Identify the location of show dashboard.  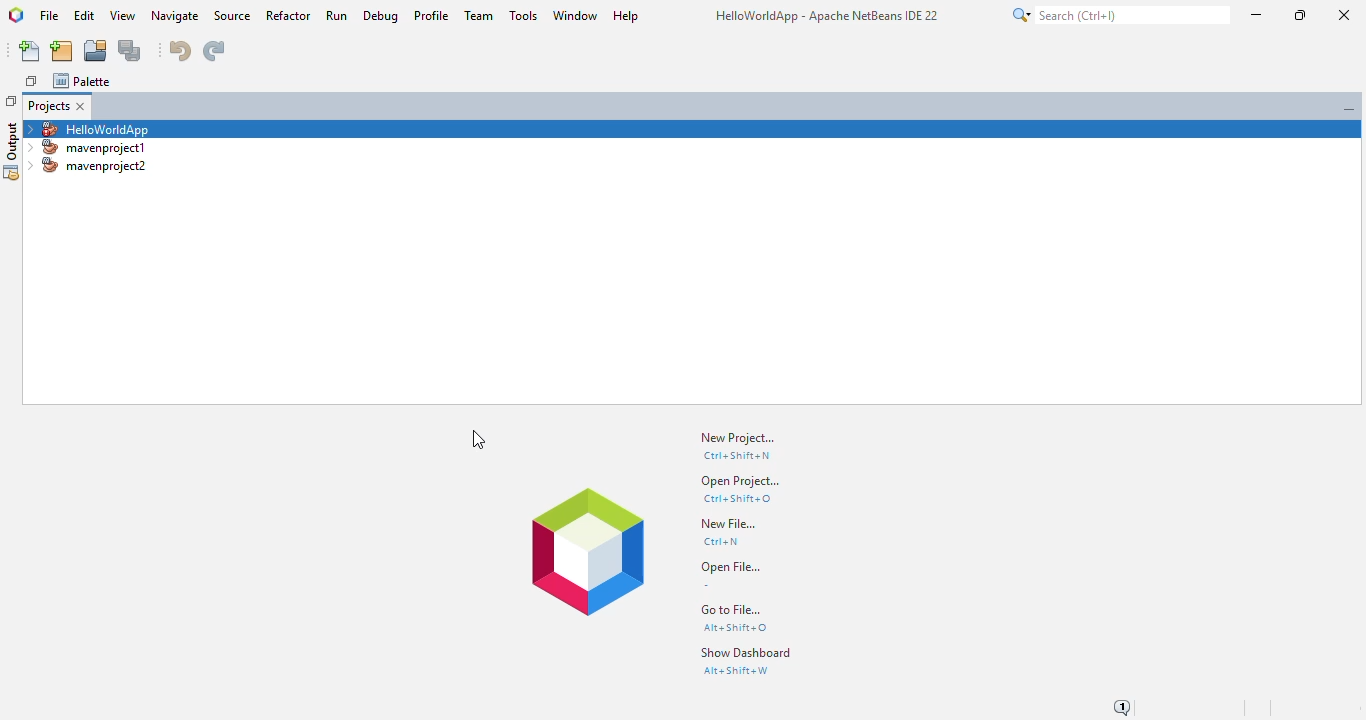
(748, 653).